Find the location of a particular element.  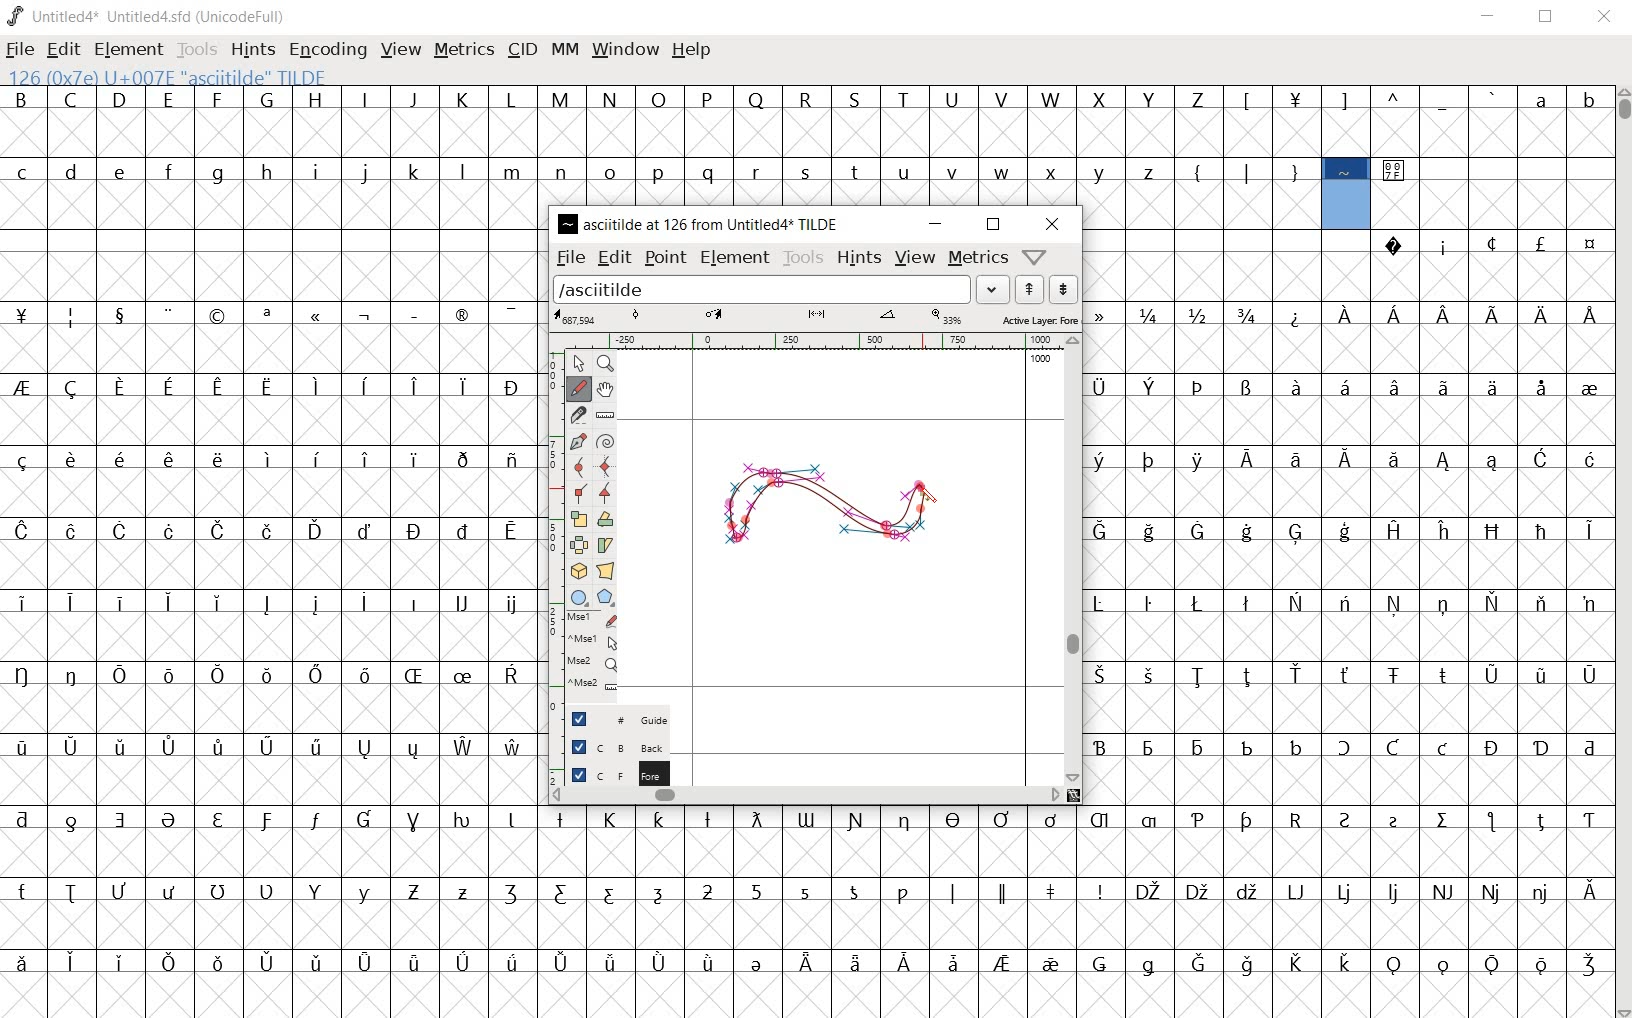

126 (0X7e) U+007E "asciitilde" TILDE is located at coordinates (1348, 195).